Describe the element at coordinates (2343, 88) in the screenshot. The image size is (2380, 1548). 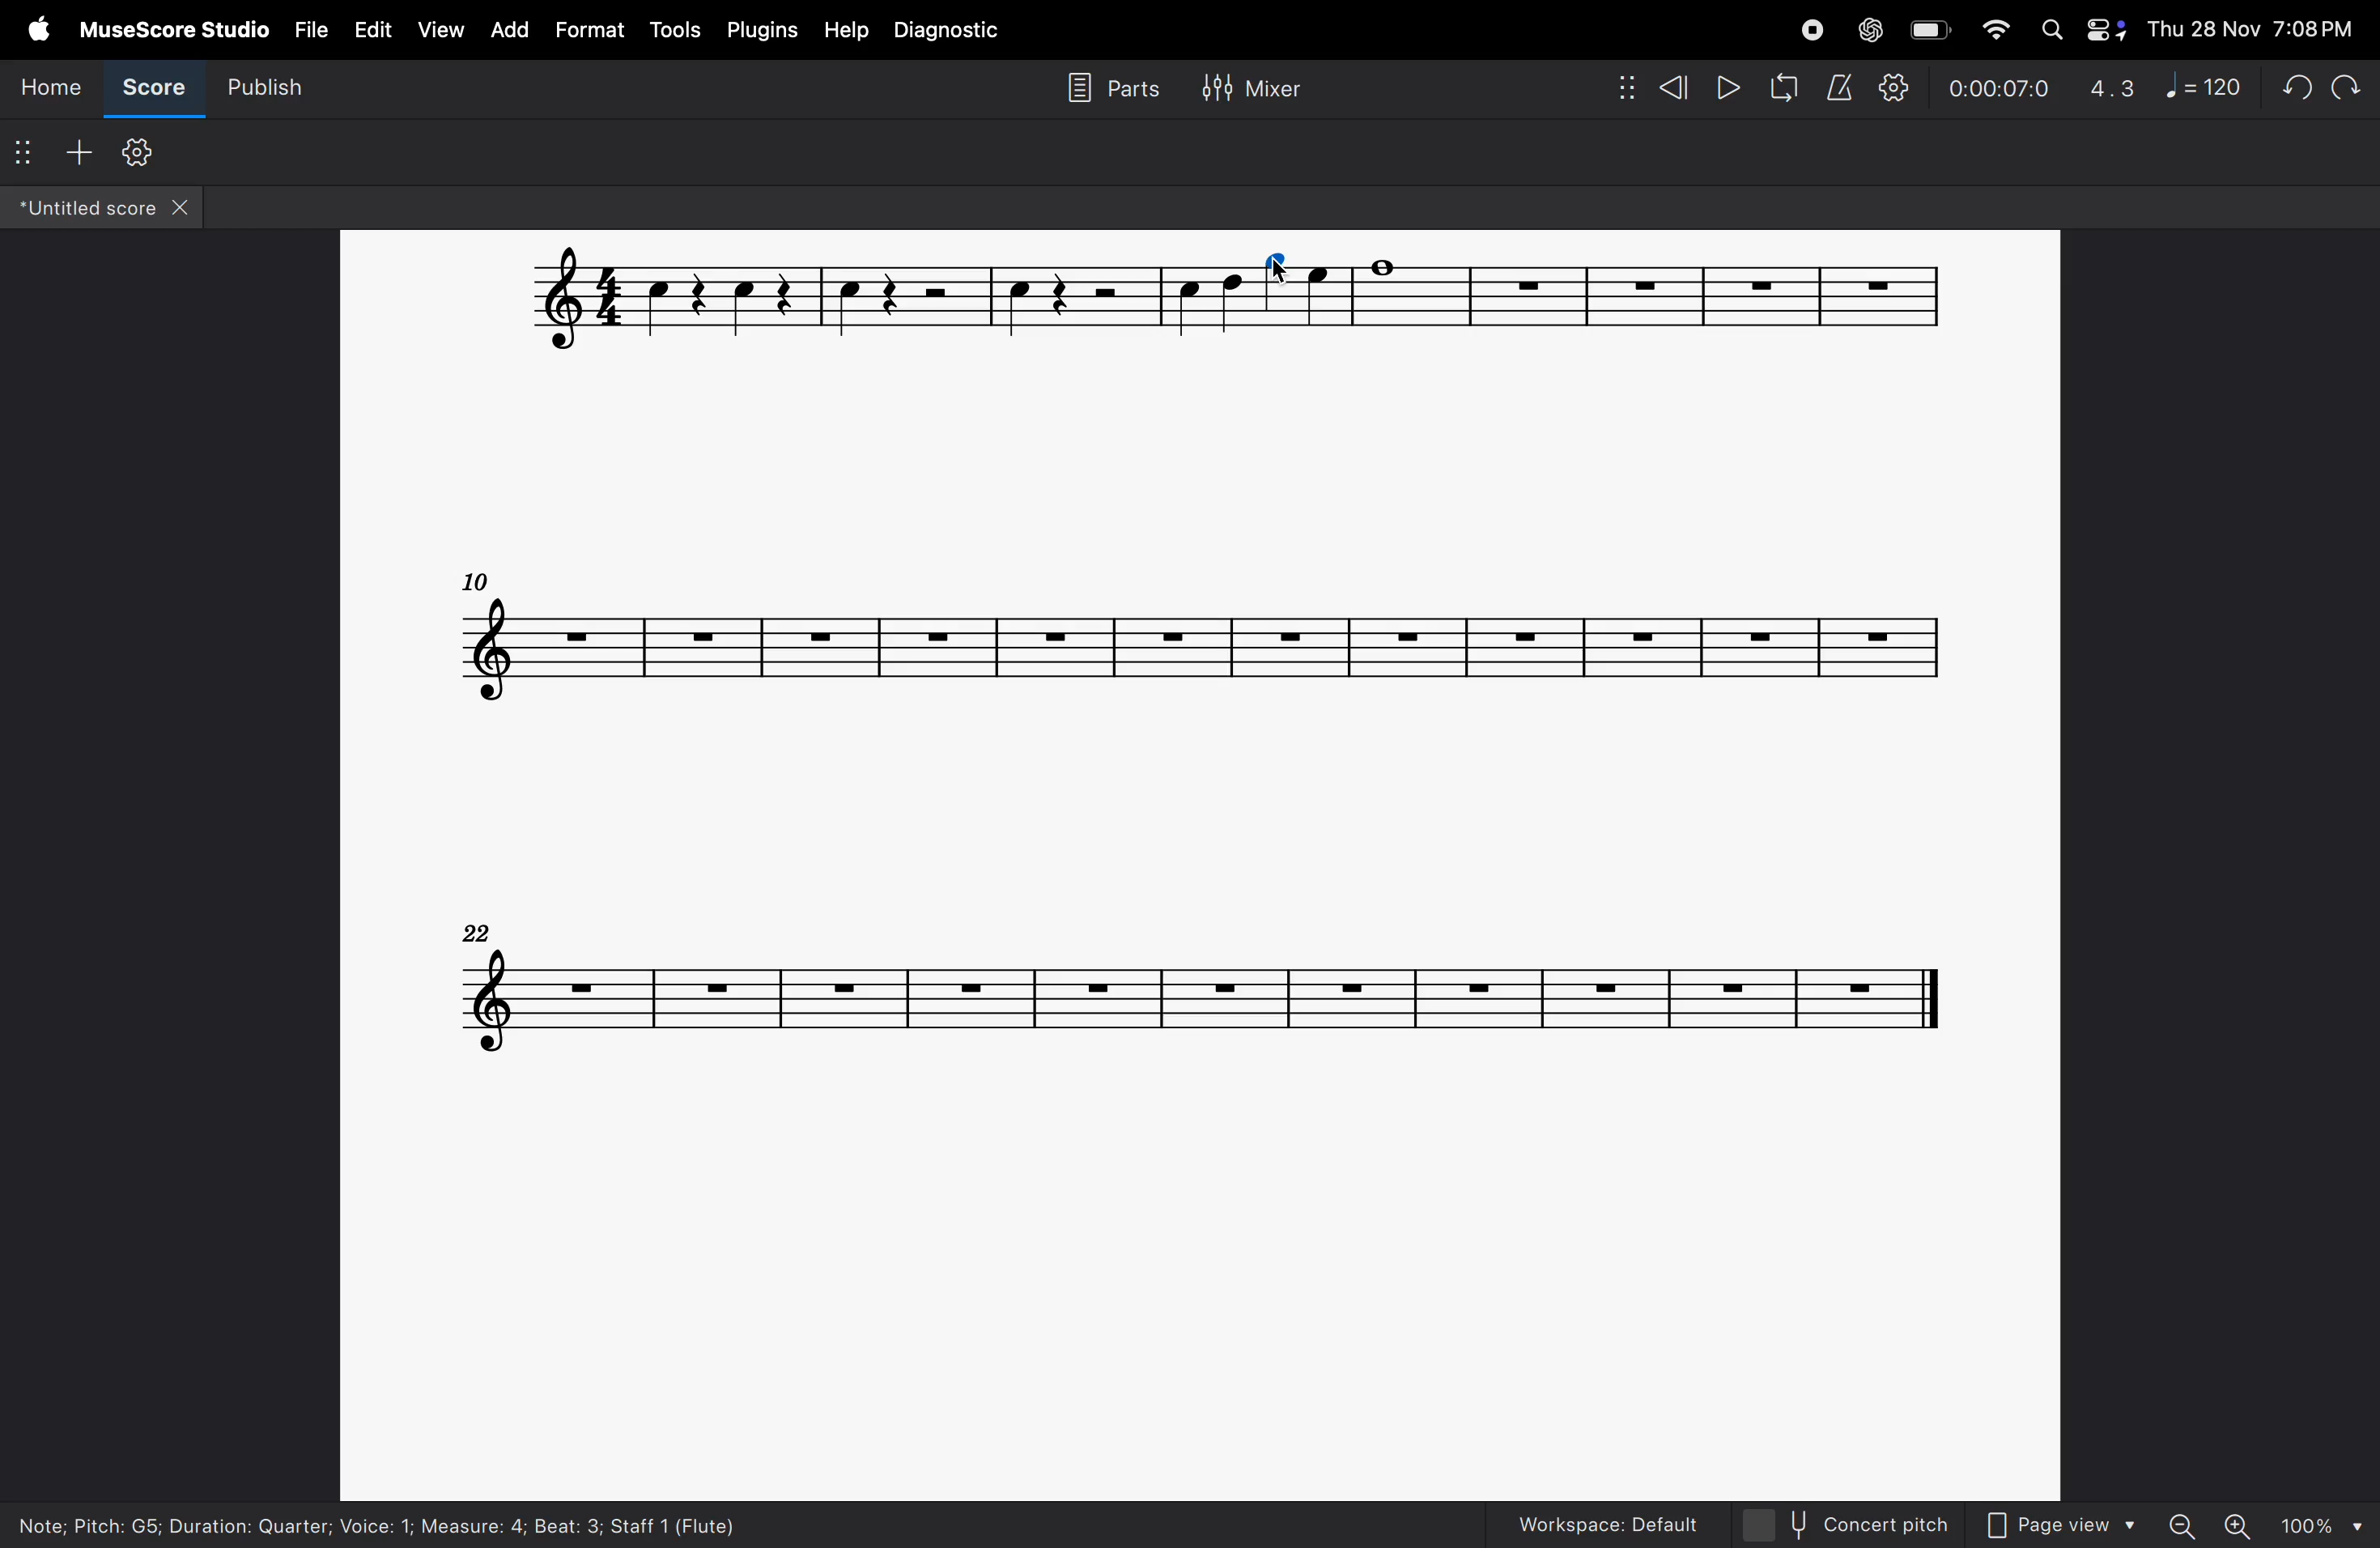
I see `Redo` at that location.